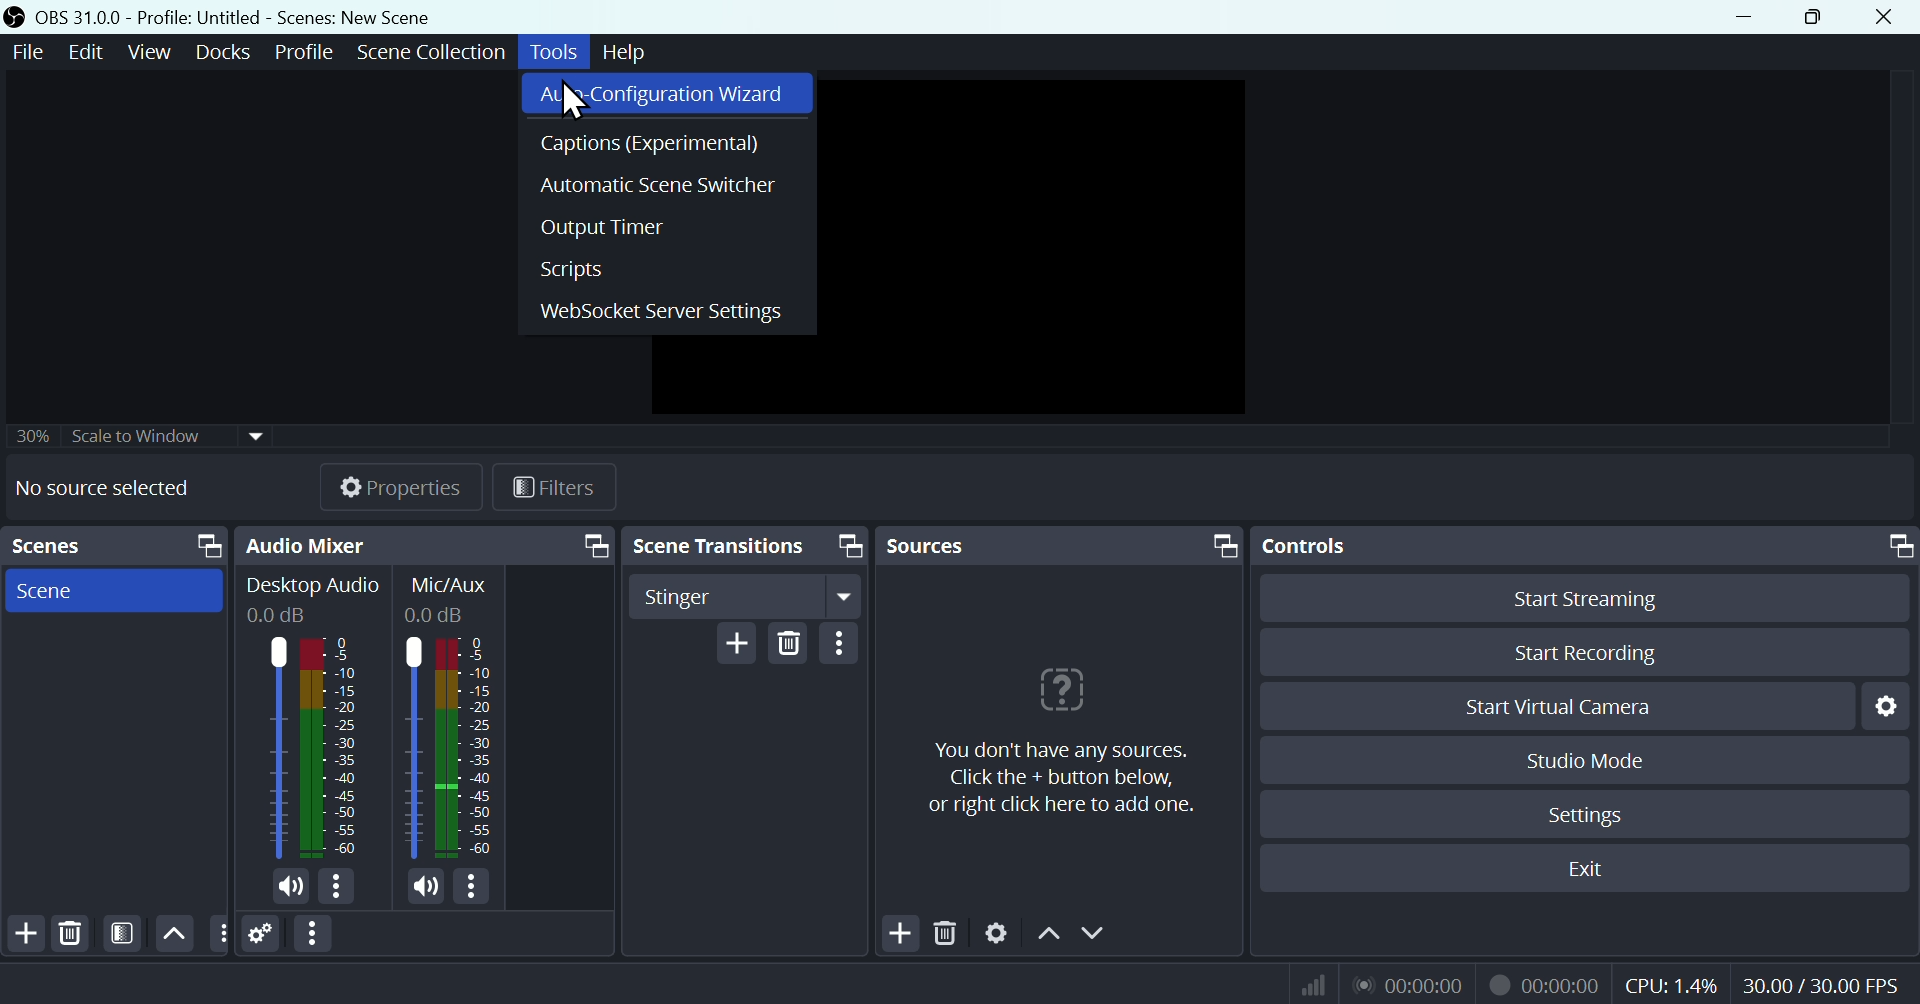 The height and width of the screenshot is (1004, 1920). Describe the element at coordinates (46, 545) in the screenshot. I see `Scenes` at that location.